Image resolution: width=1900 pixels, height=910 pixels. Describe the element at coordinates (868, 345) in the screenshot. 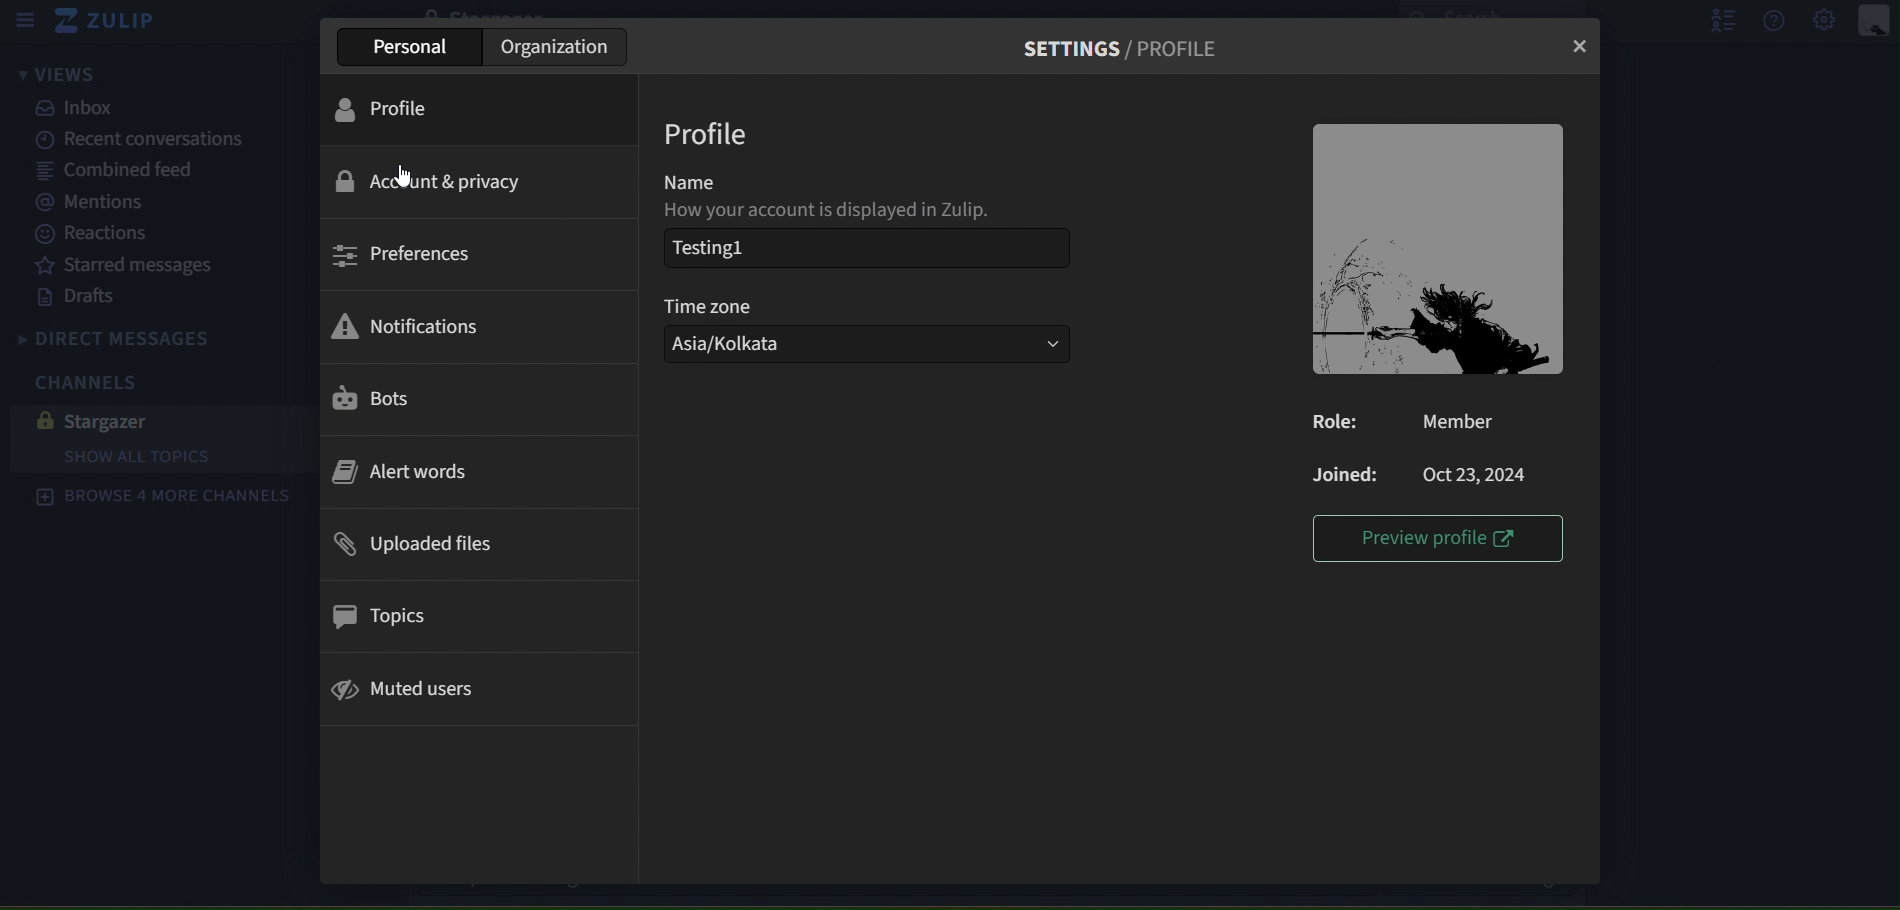

I see `Asia/Kolkata ` at that location.